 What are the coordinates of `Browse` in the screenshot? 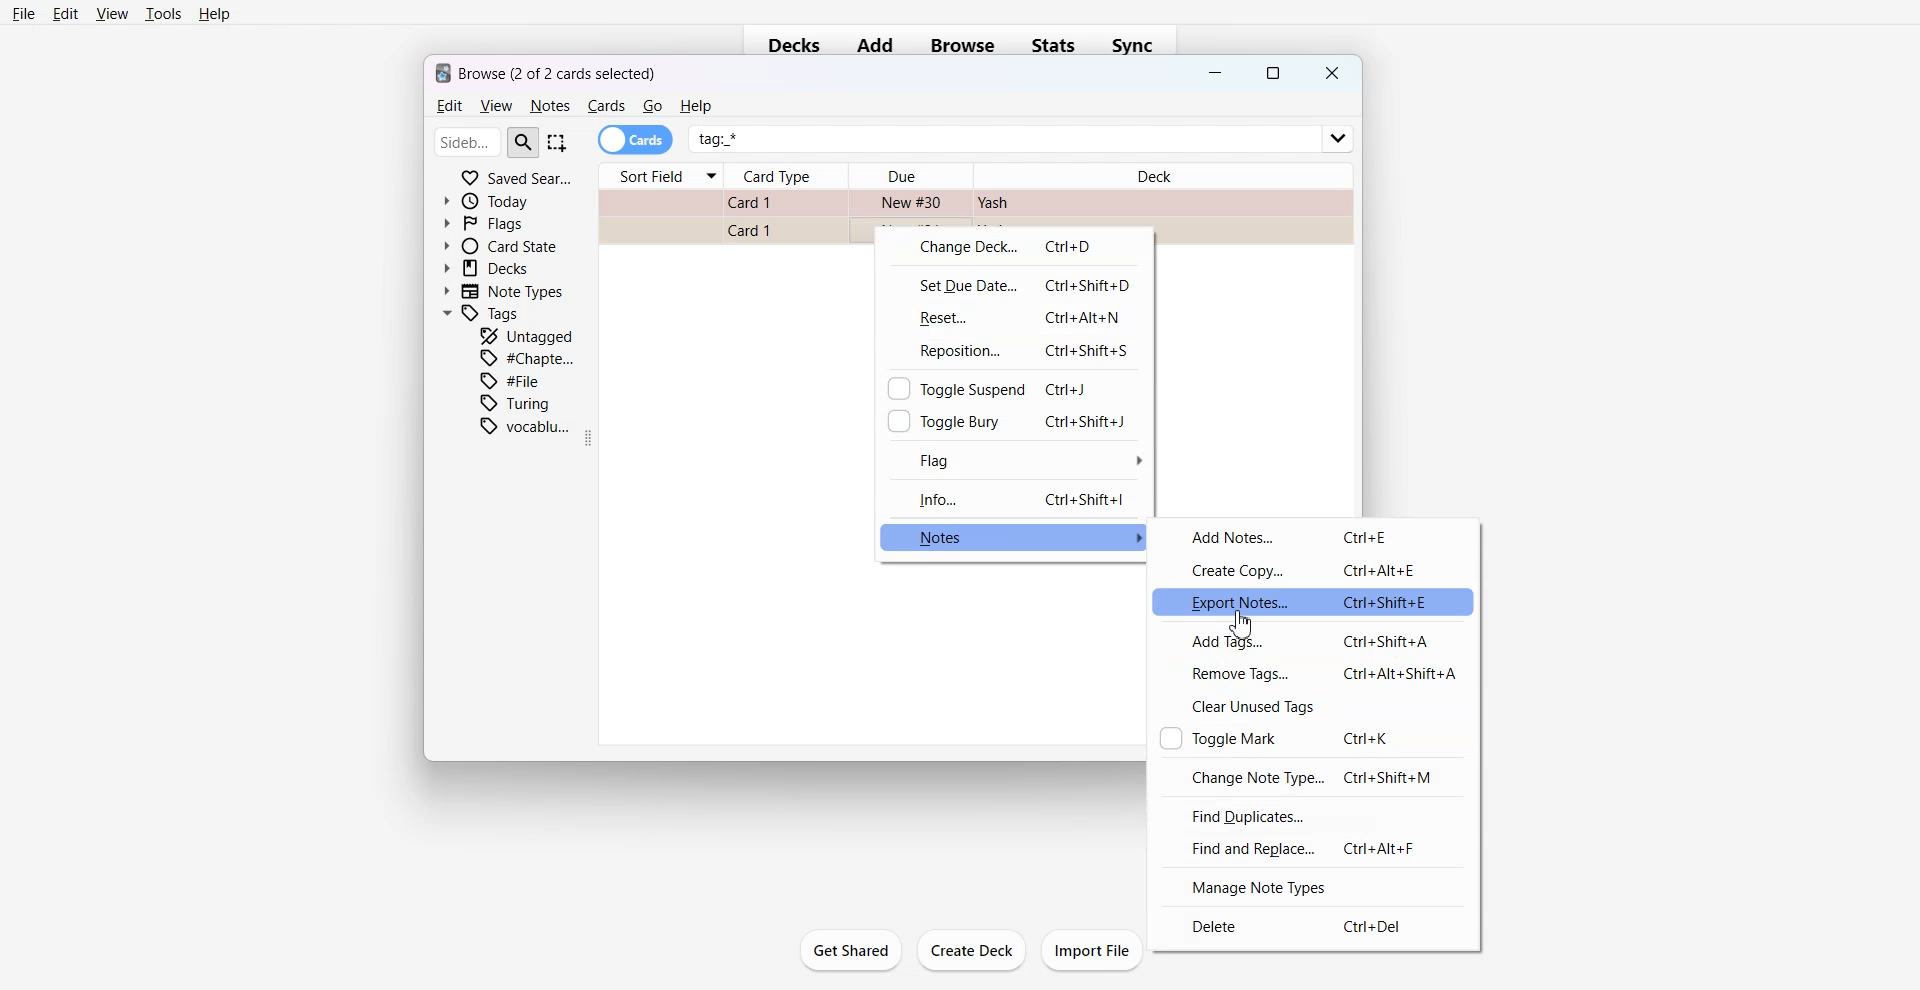 It's located at (962, 45).